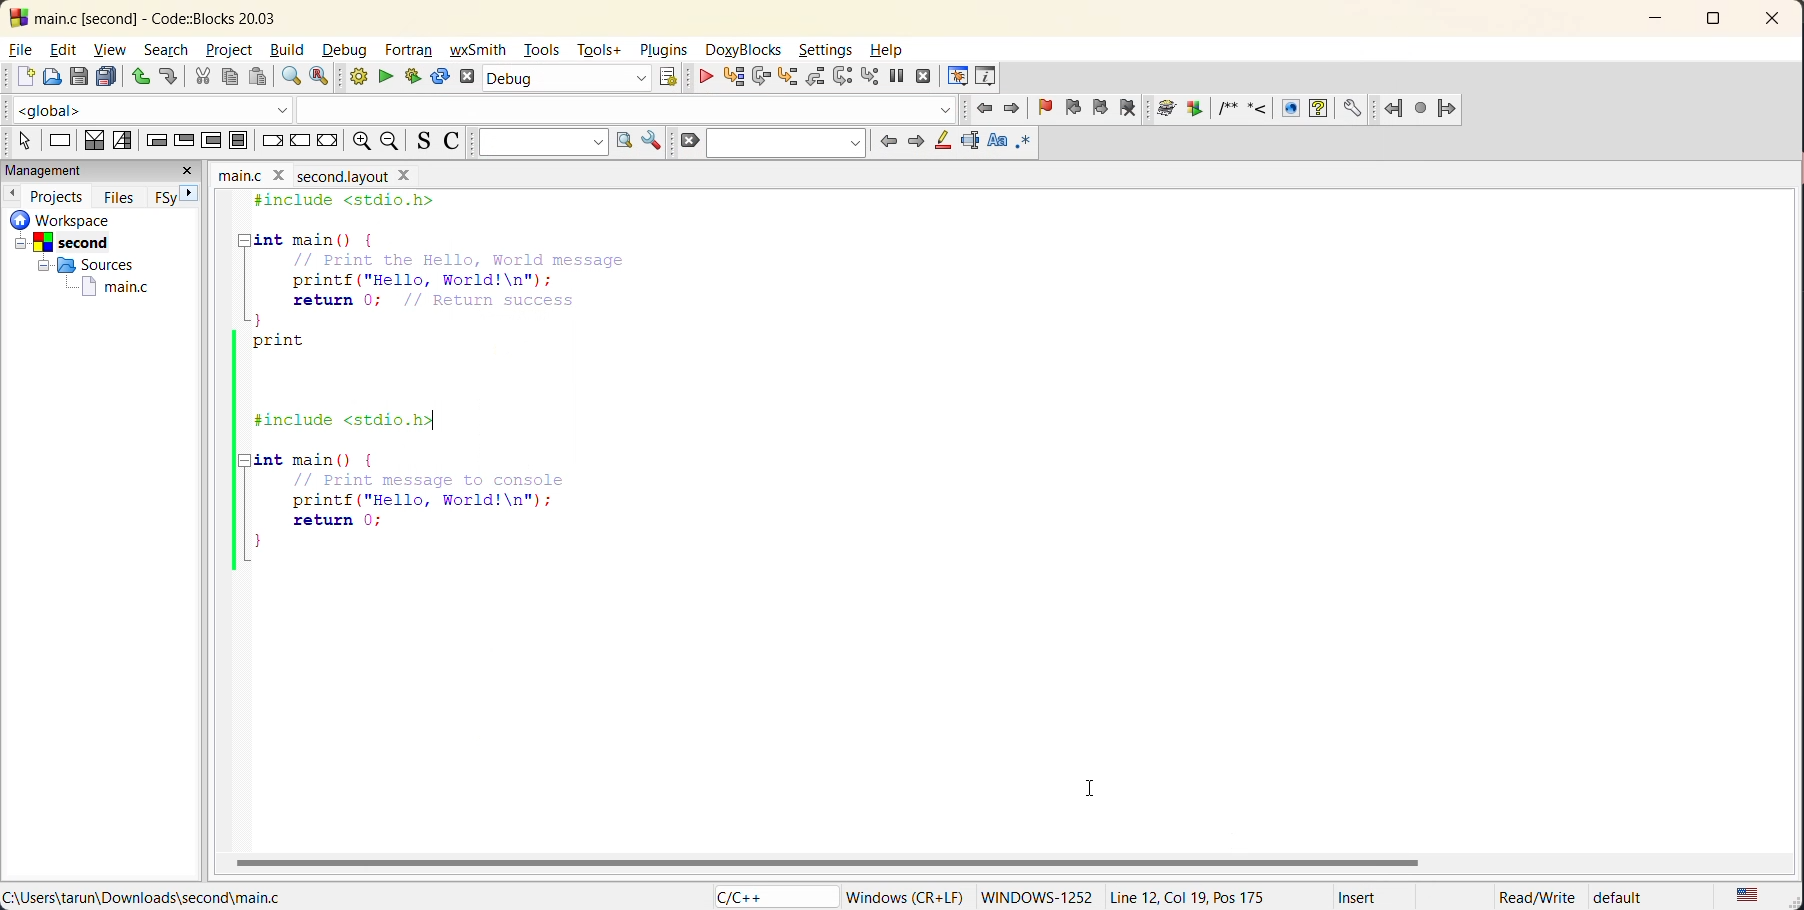 The height and width of the screenshot is (910, 1804). Describe the element at coordinates (541, 49) in the screenshot. I see `tools` at that location.